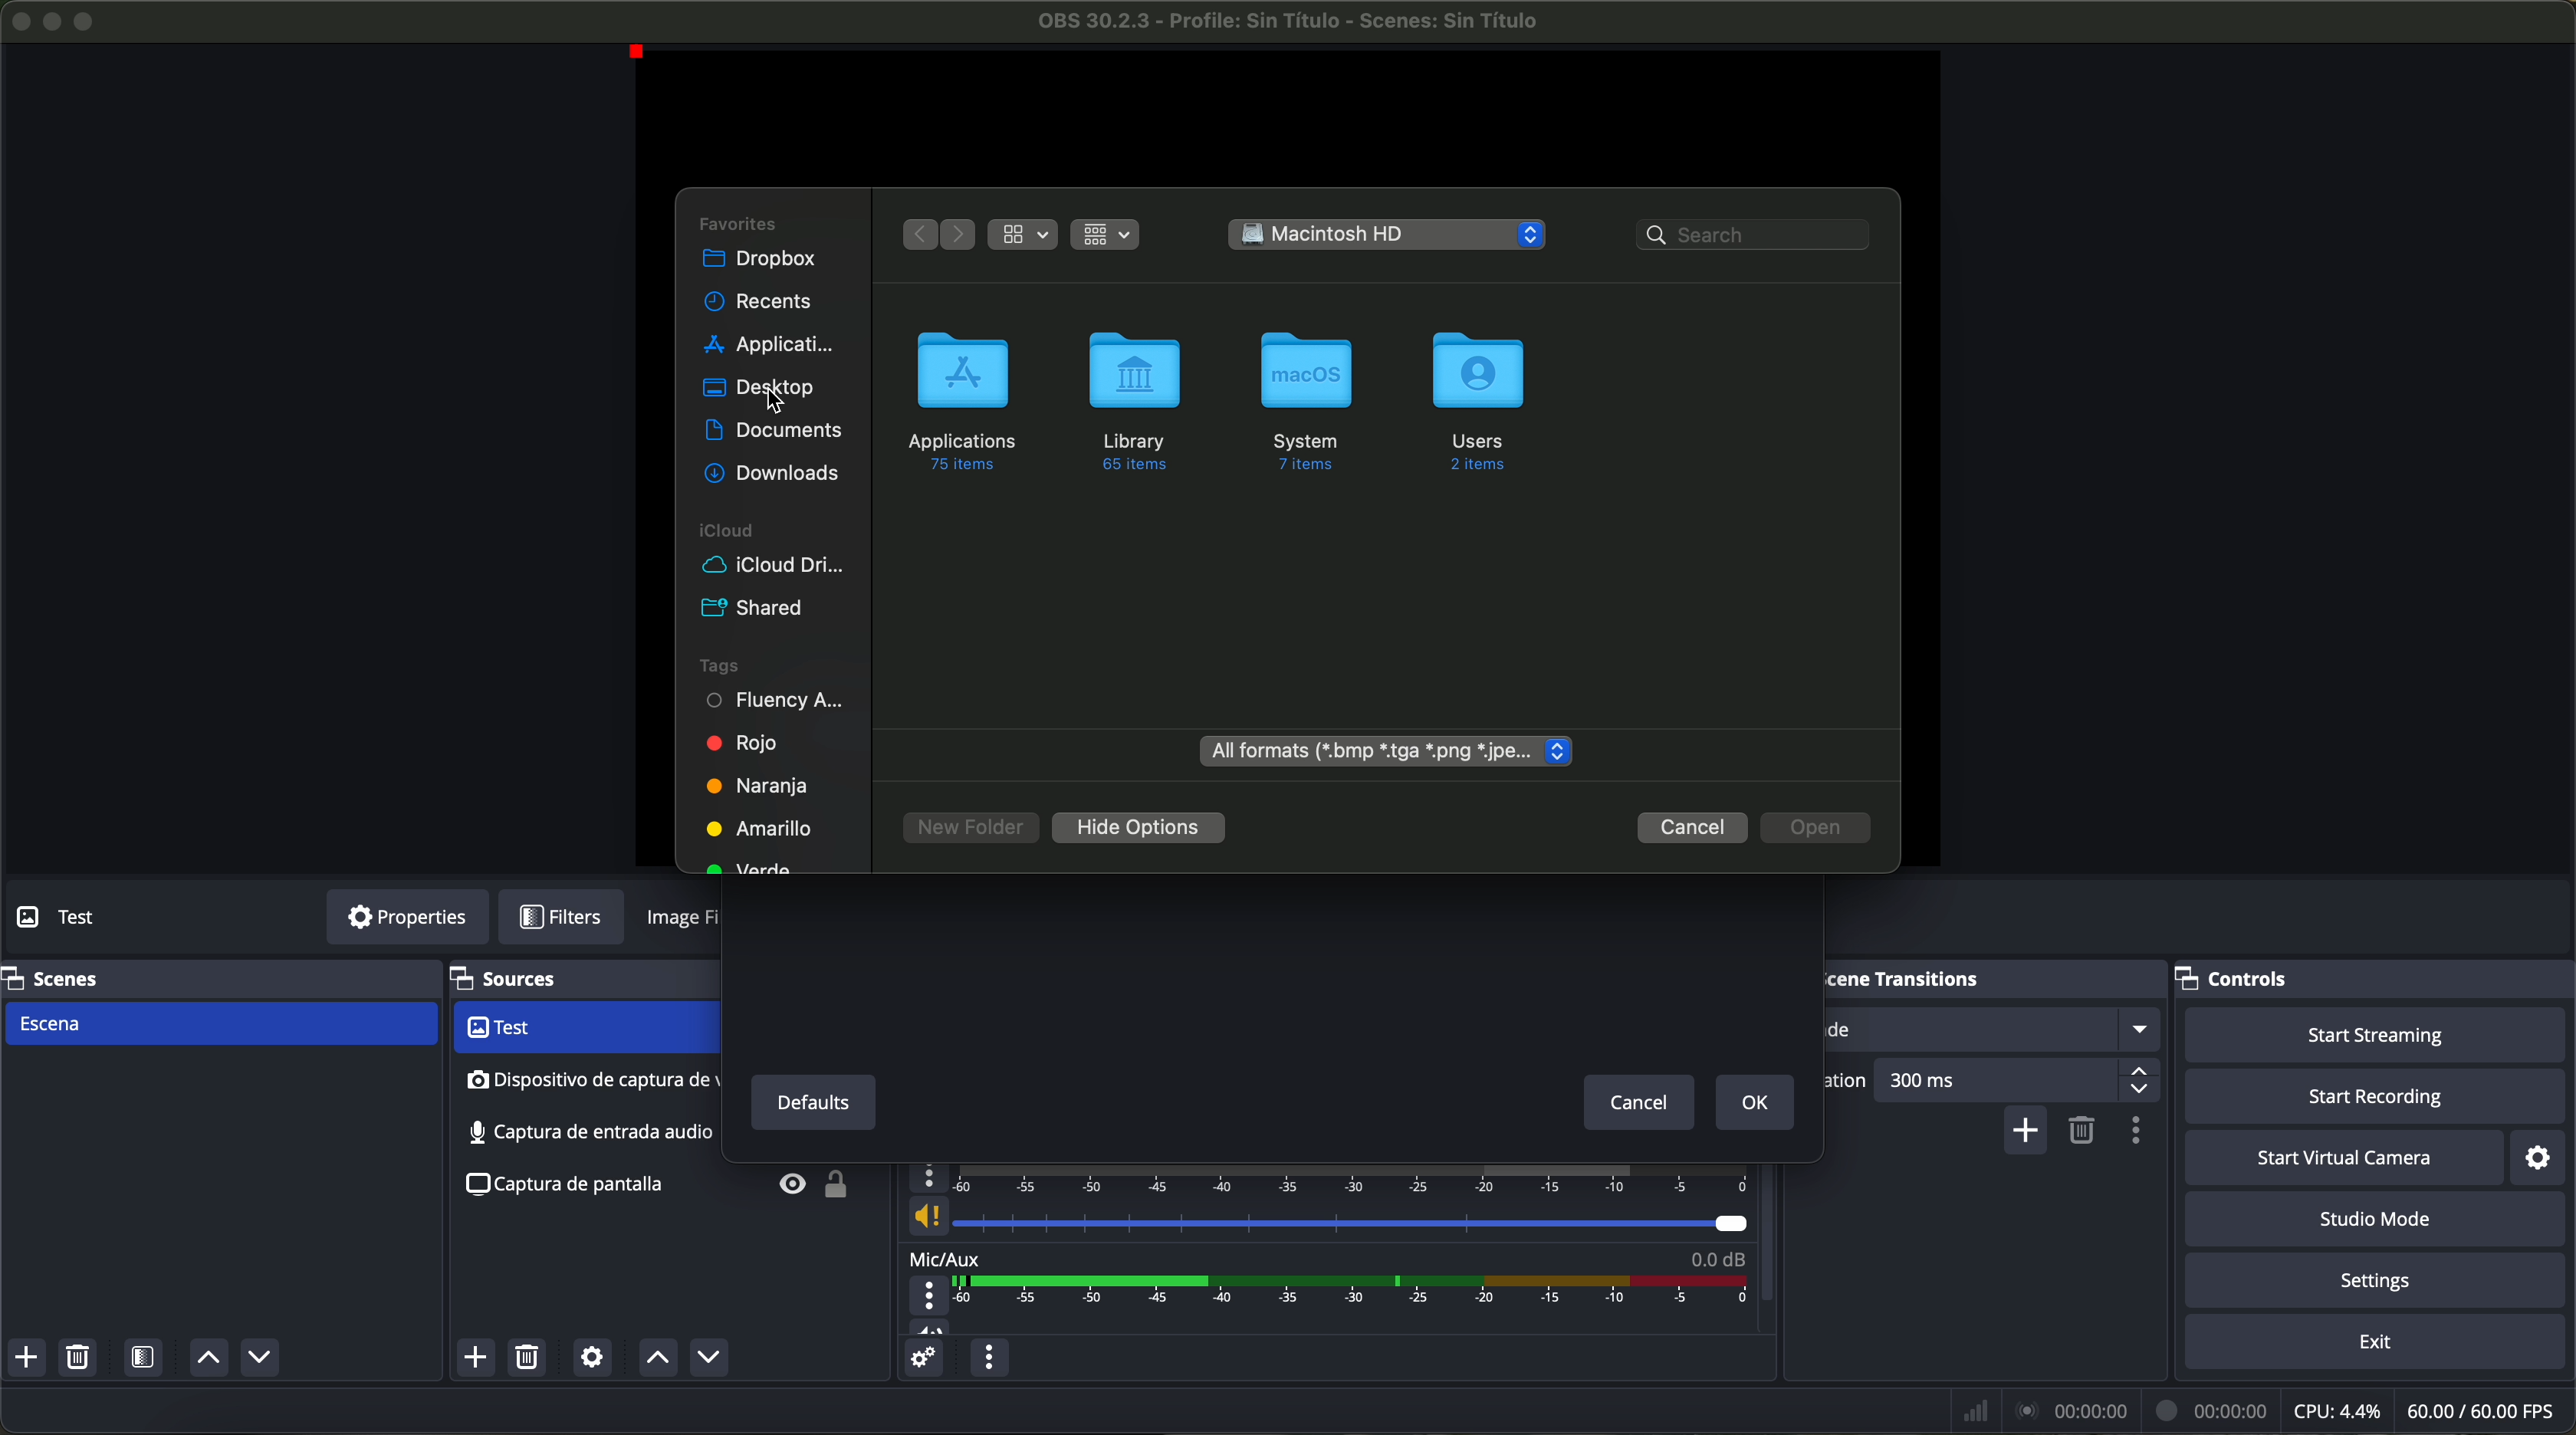 This screenshot has width=2576, height=1435. What do you see at coordinates (2263, 1410) in the screenshot?
I see `data` at bounding box center [2263, 1410].